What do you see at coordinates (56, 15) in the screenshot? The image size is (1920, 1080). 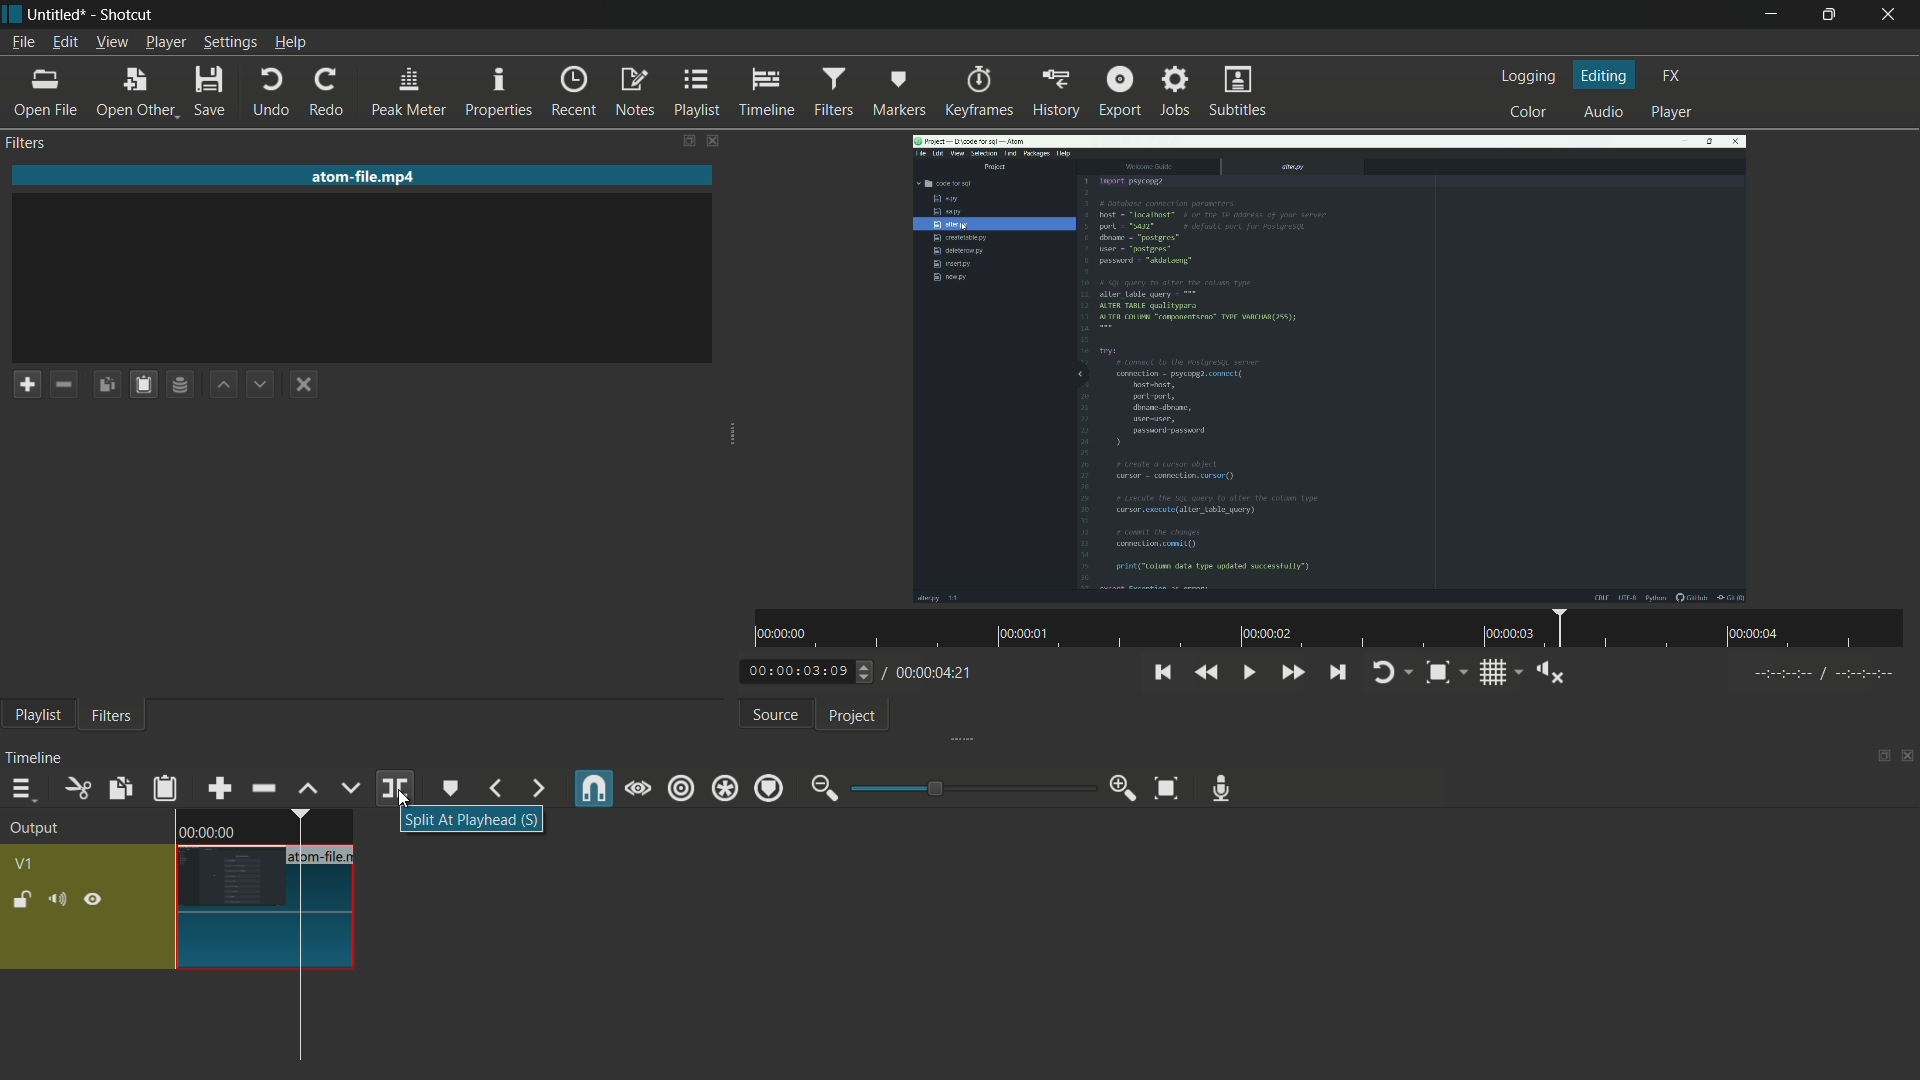 I see `project name` at bounding box center [56, 15].